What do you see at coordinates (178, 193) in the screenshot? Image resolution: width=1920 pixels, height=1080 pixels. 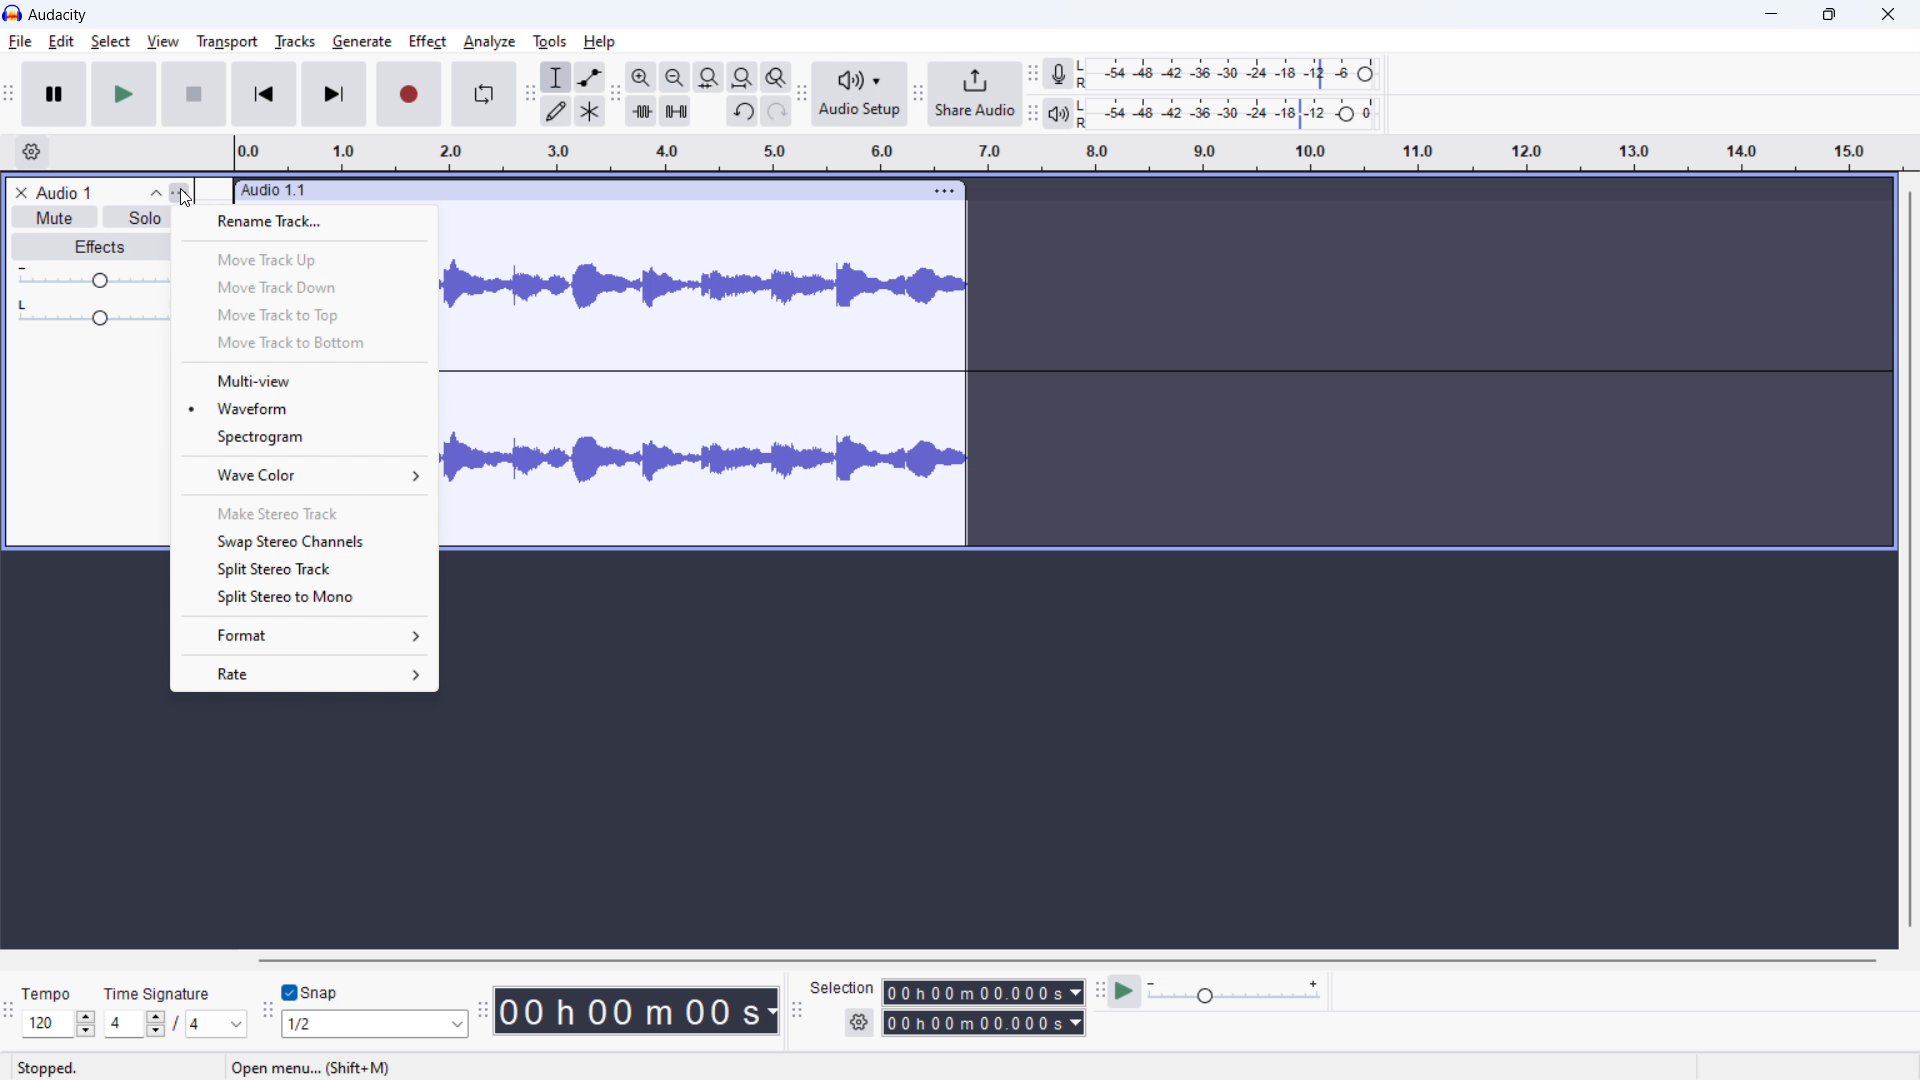 I see `track control panel menu` at bounding box center [178, 193].